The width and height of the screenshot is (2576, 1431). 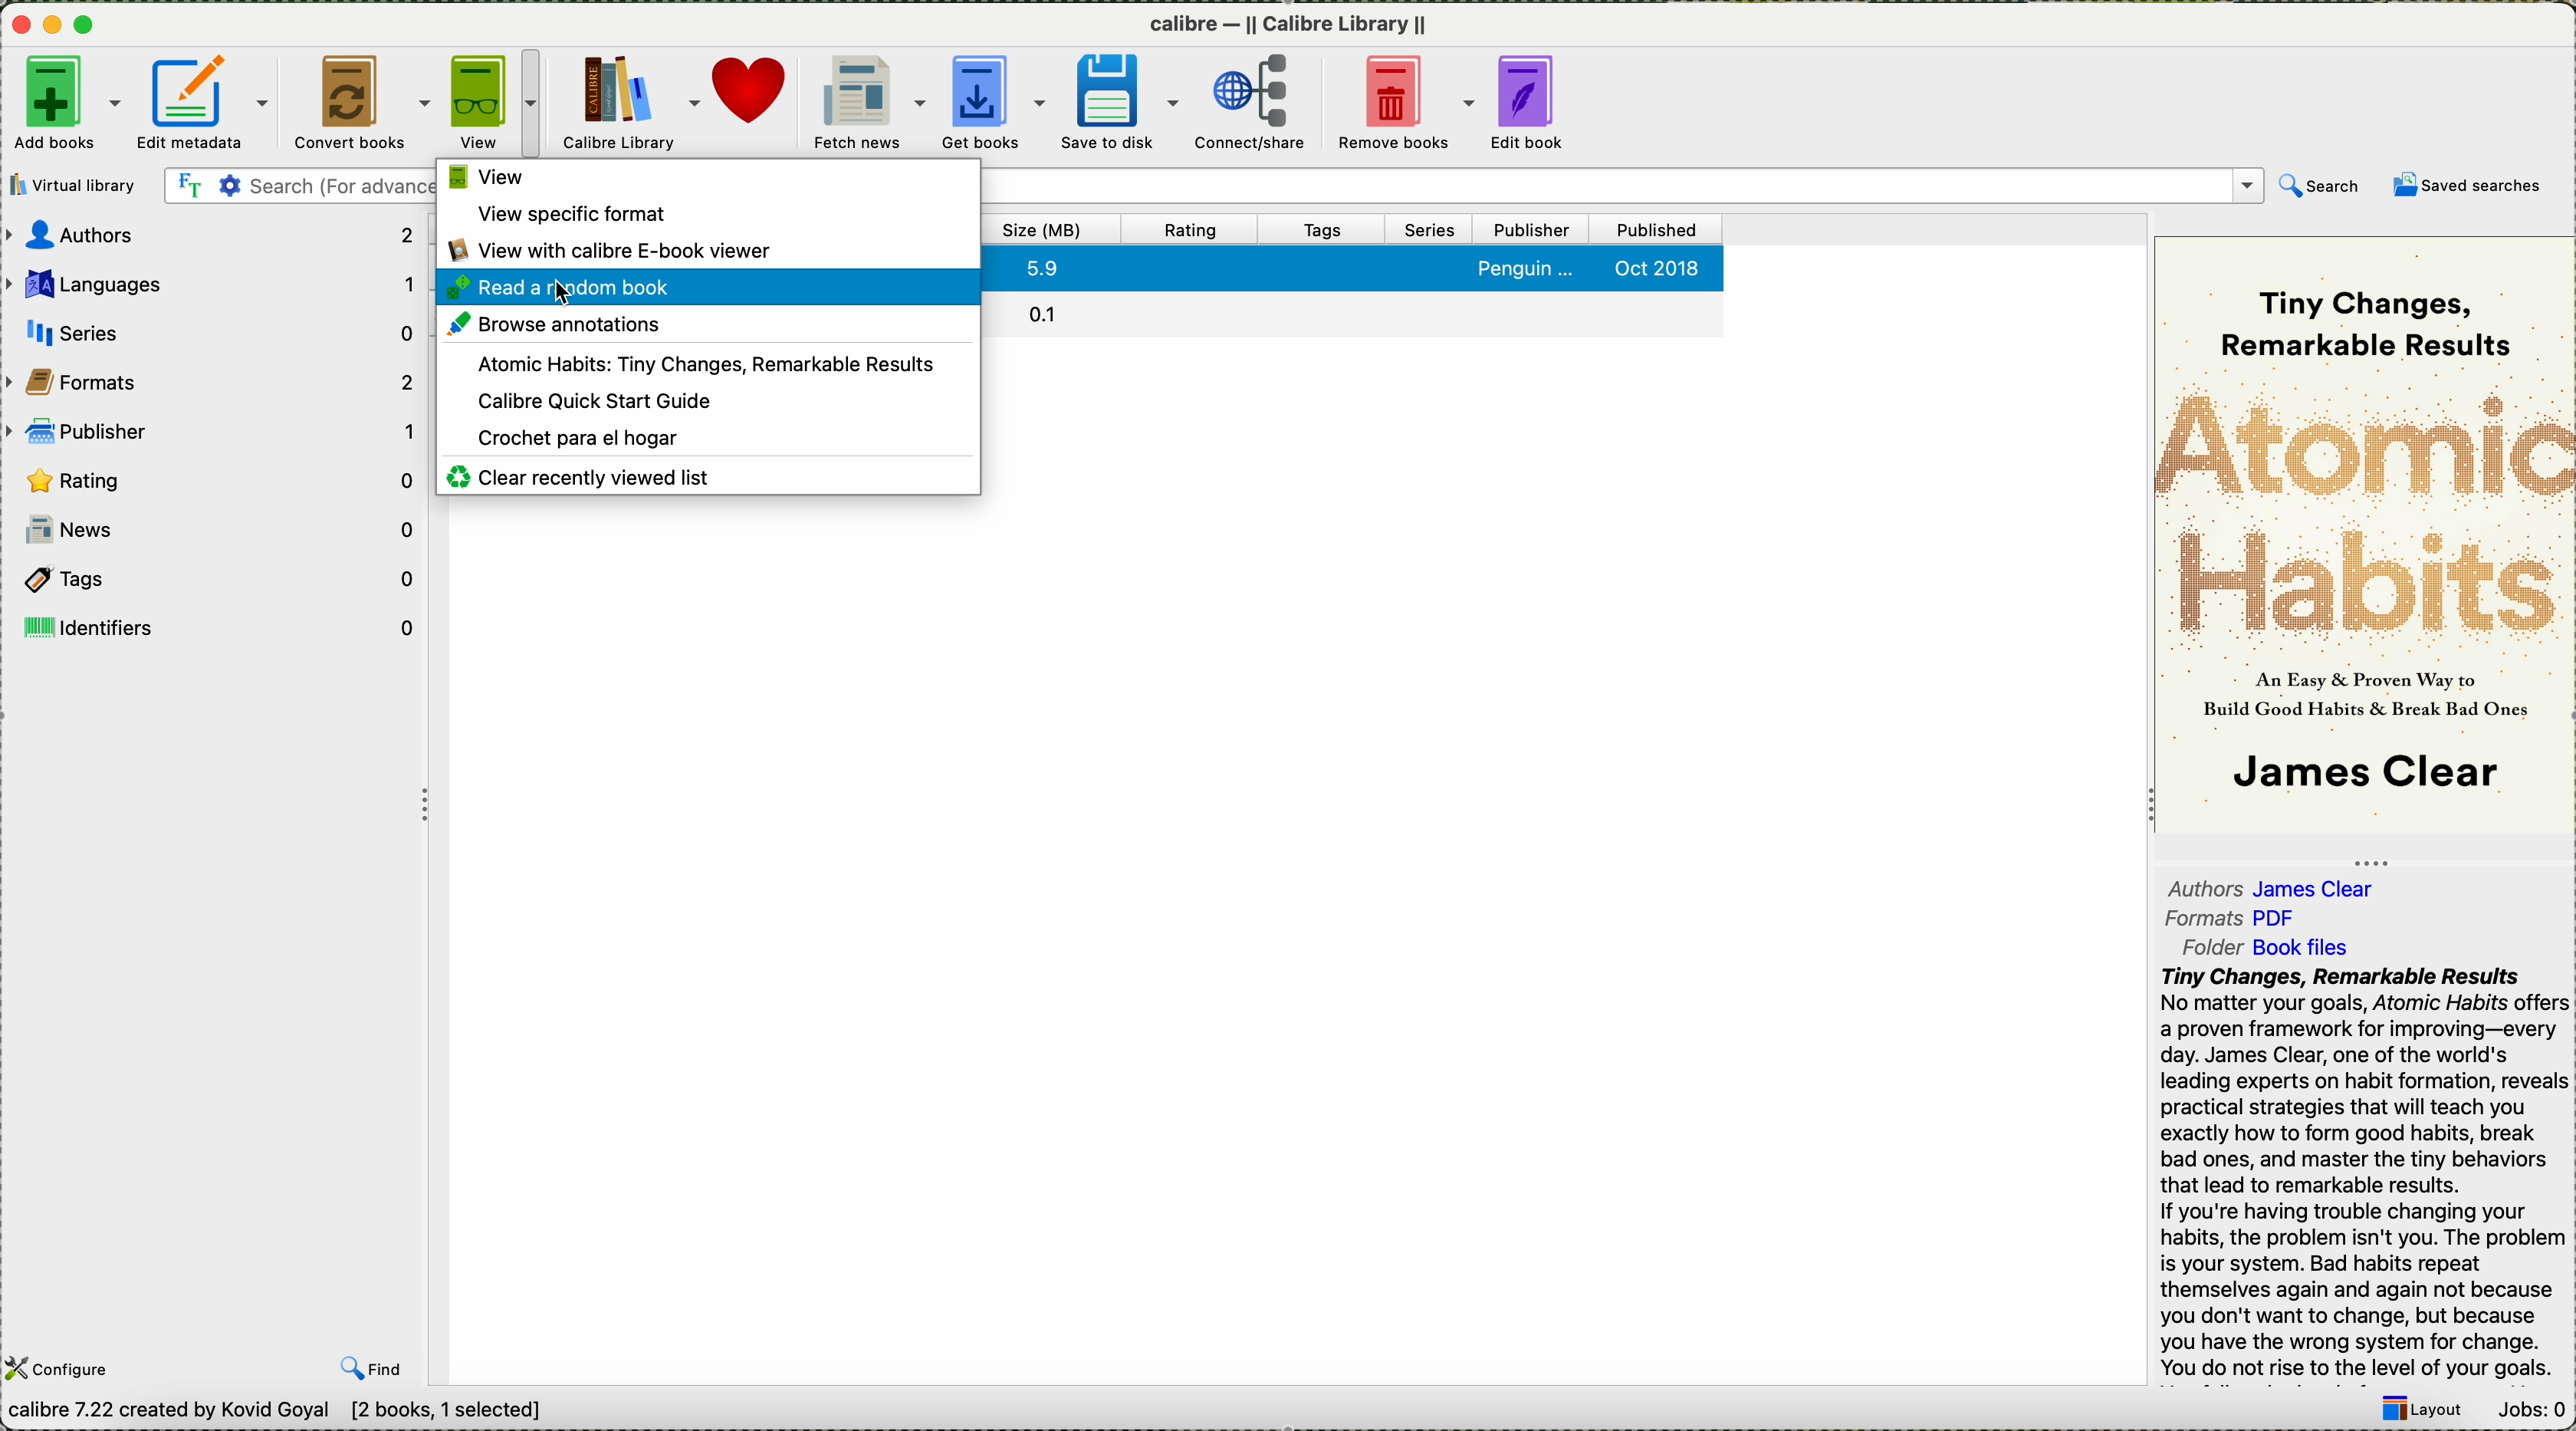 I want to click on close program, so click(x=16, y=23).